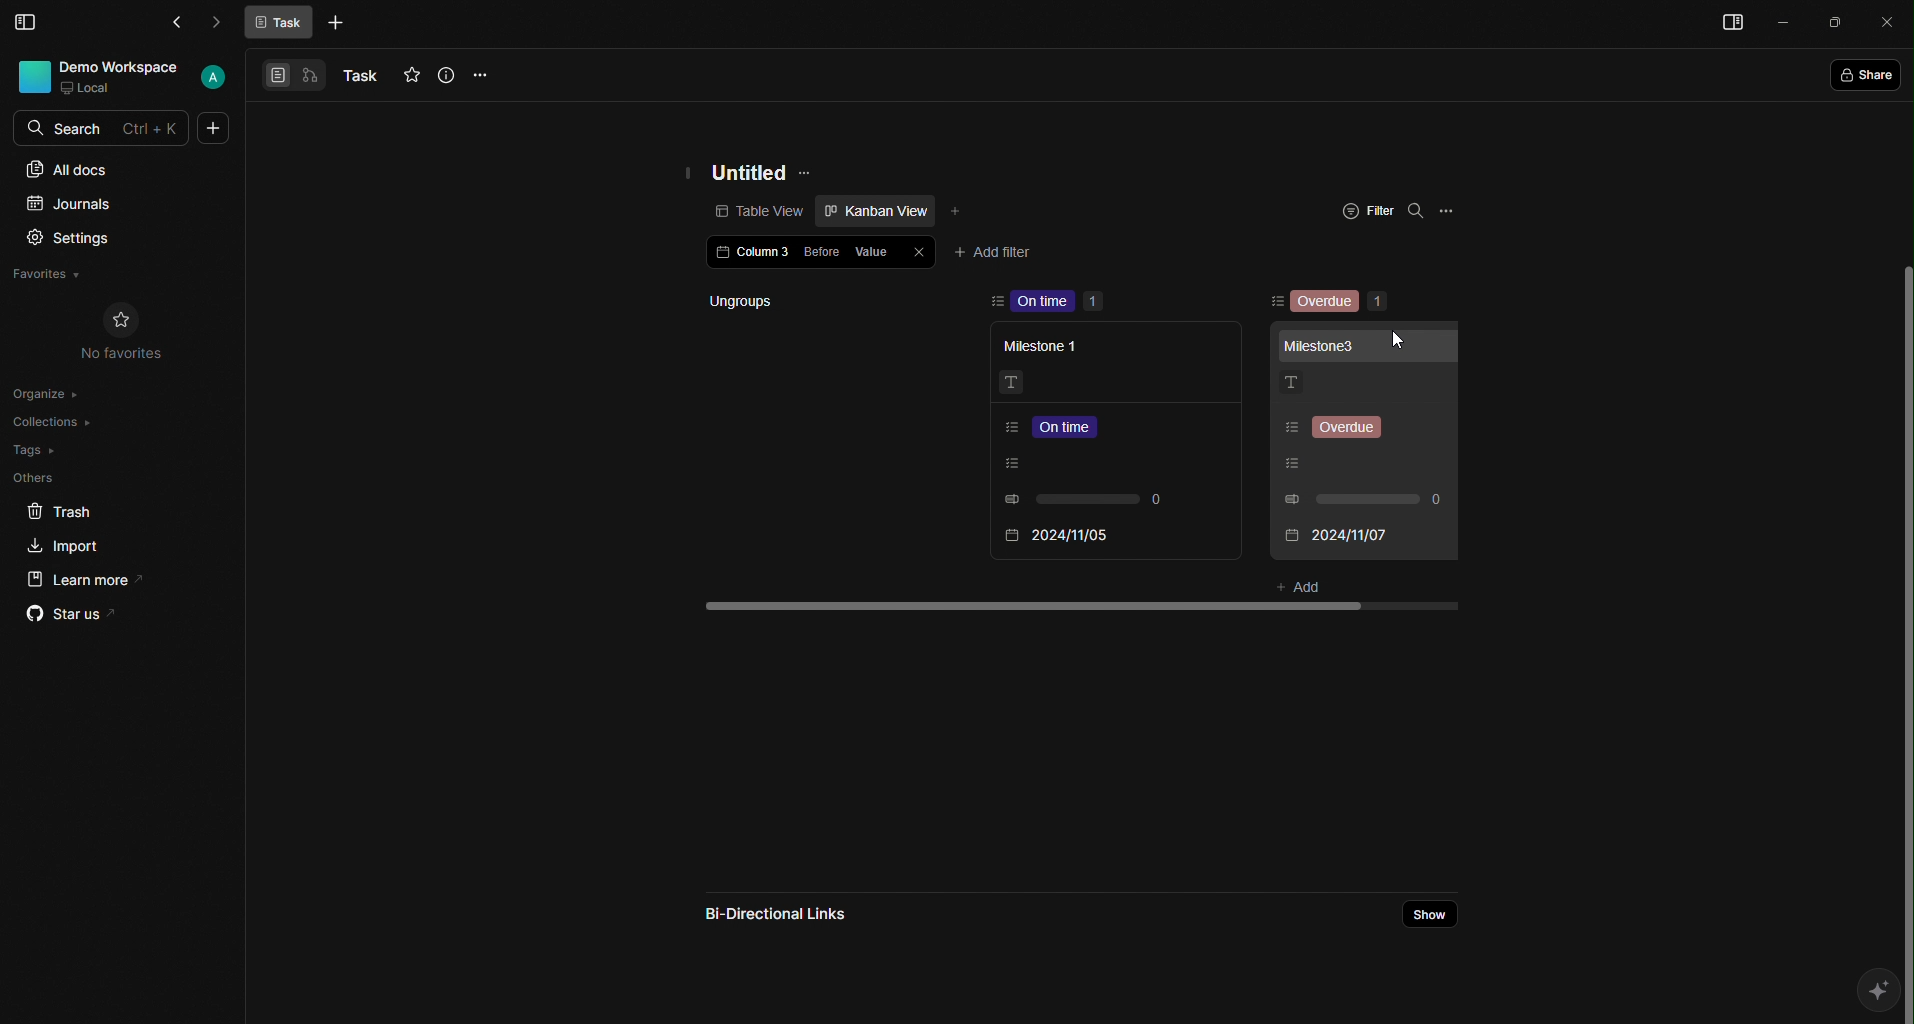 Image resolution: width=1914 pixels, height=1024 pixels. Describe the element at coordinates (1786, 20) in the screenshot. I see `Minimize` at that location.